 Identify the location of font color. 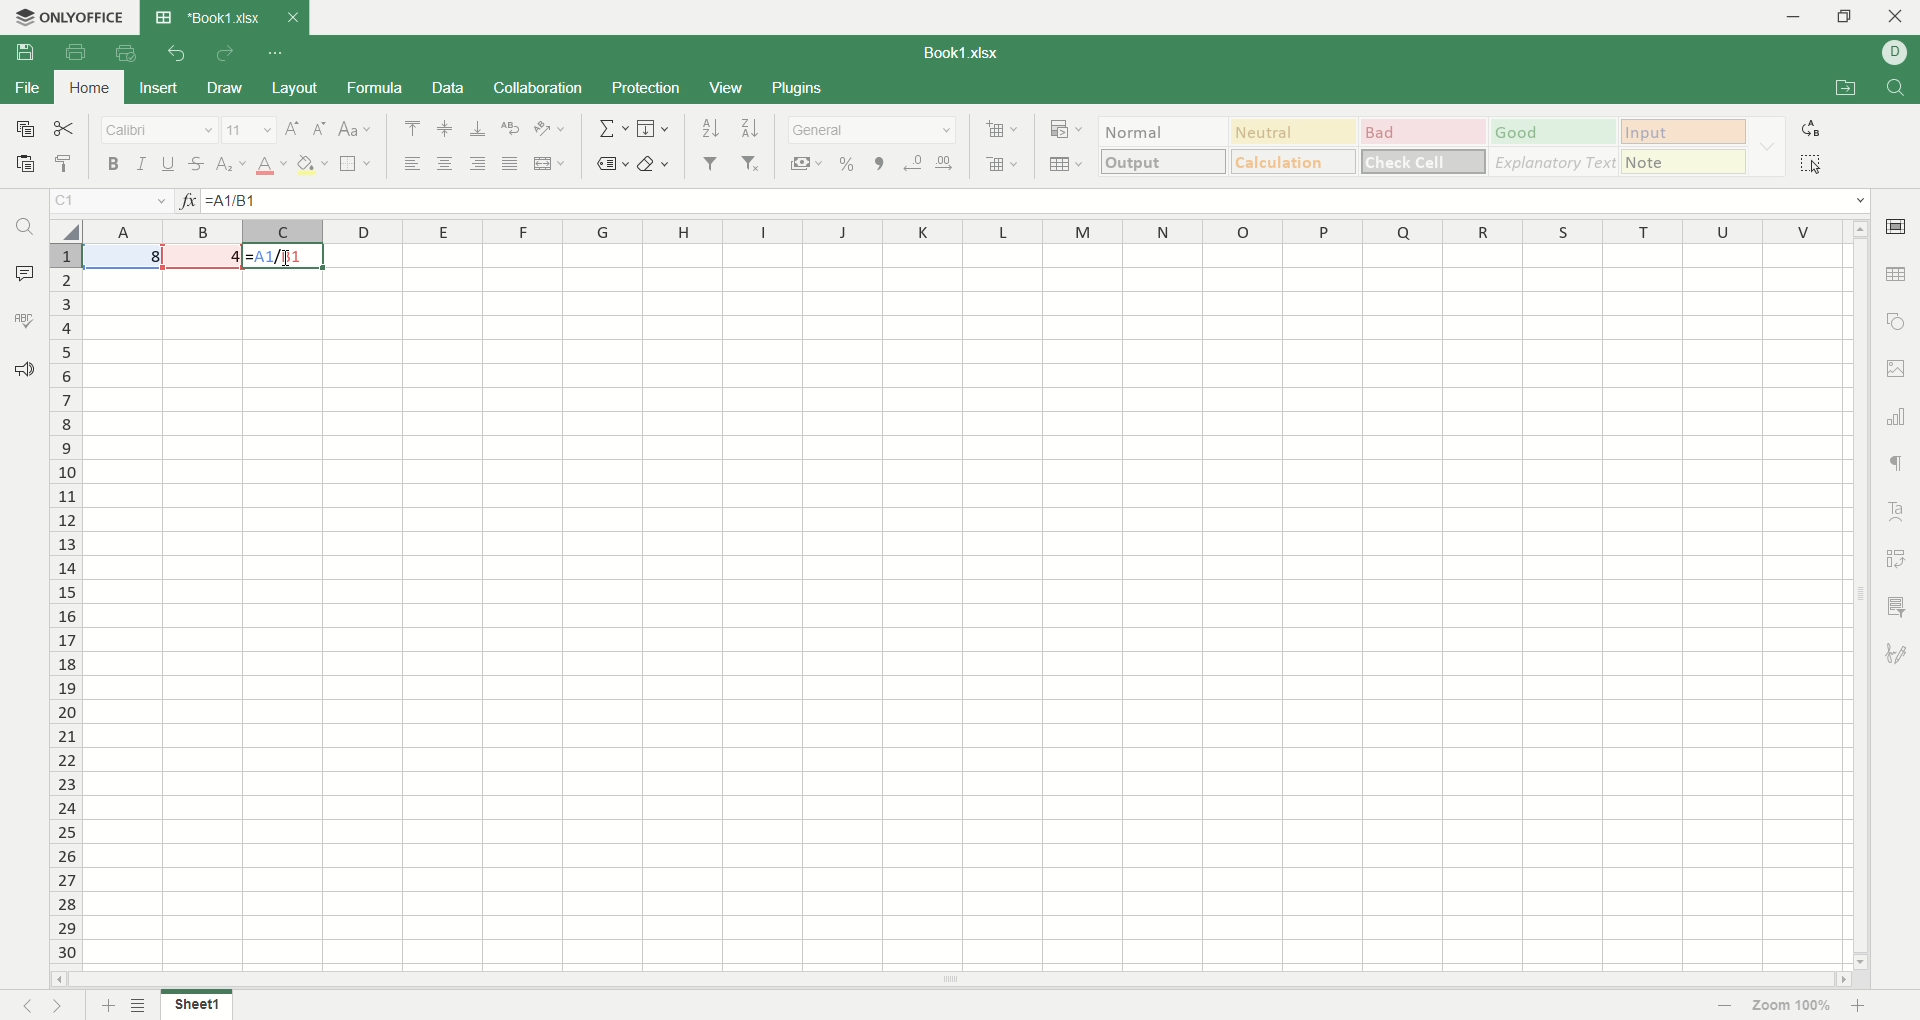
(272, 167).